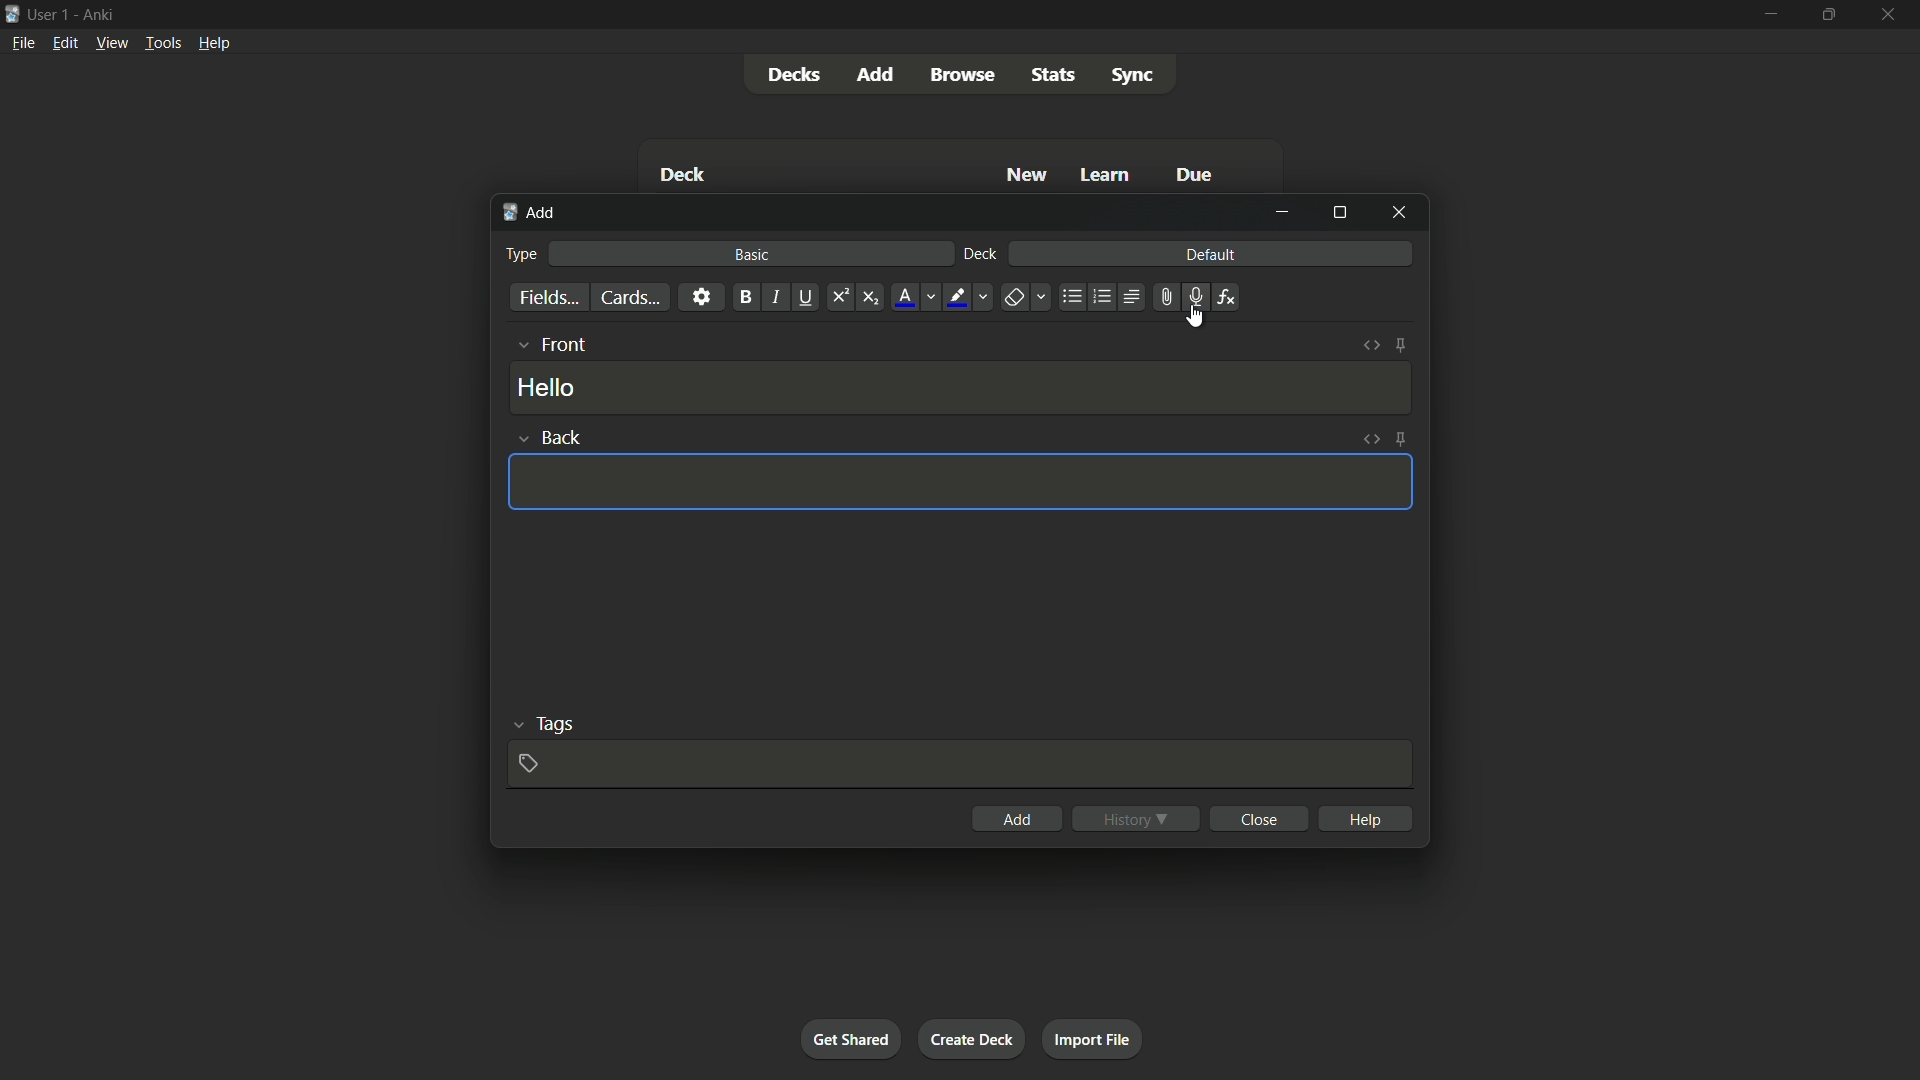 Image resolution: width=1920 pixels, height=1080 pixels. What do you see at coordinates (1132, 296) in the screenshot?
I see `alignment` at bounding box center [1132, 296].